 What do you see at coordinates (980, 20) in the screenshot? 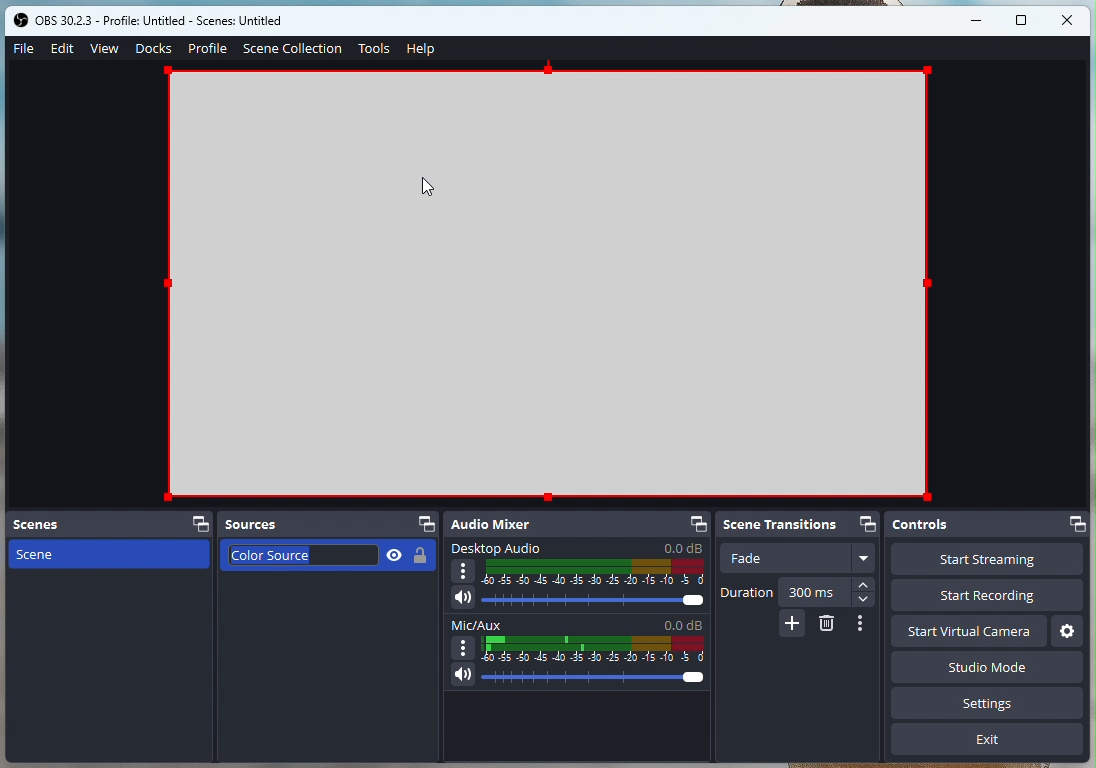
I see `minimise` at bounding box center [980, 20].